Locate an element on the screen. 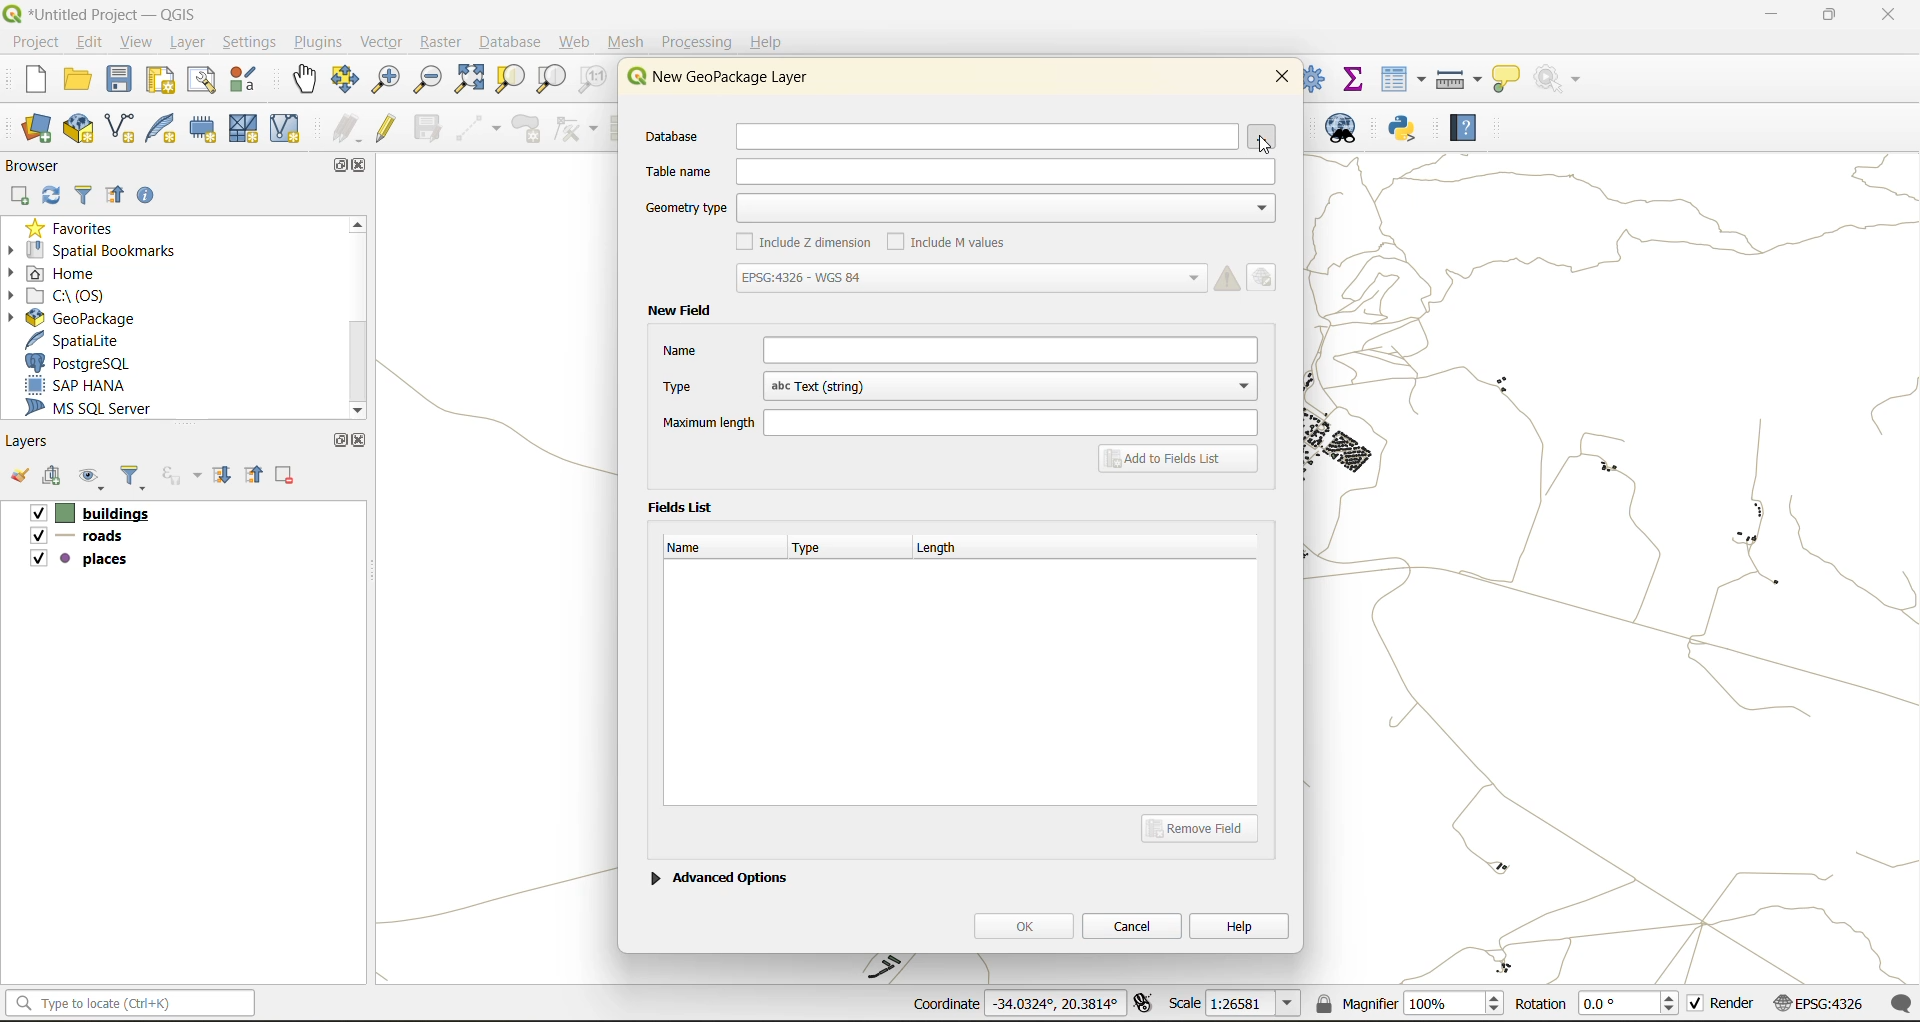  type is located at coordinates (817, 550).